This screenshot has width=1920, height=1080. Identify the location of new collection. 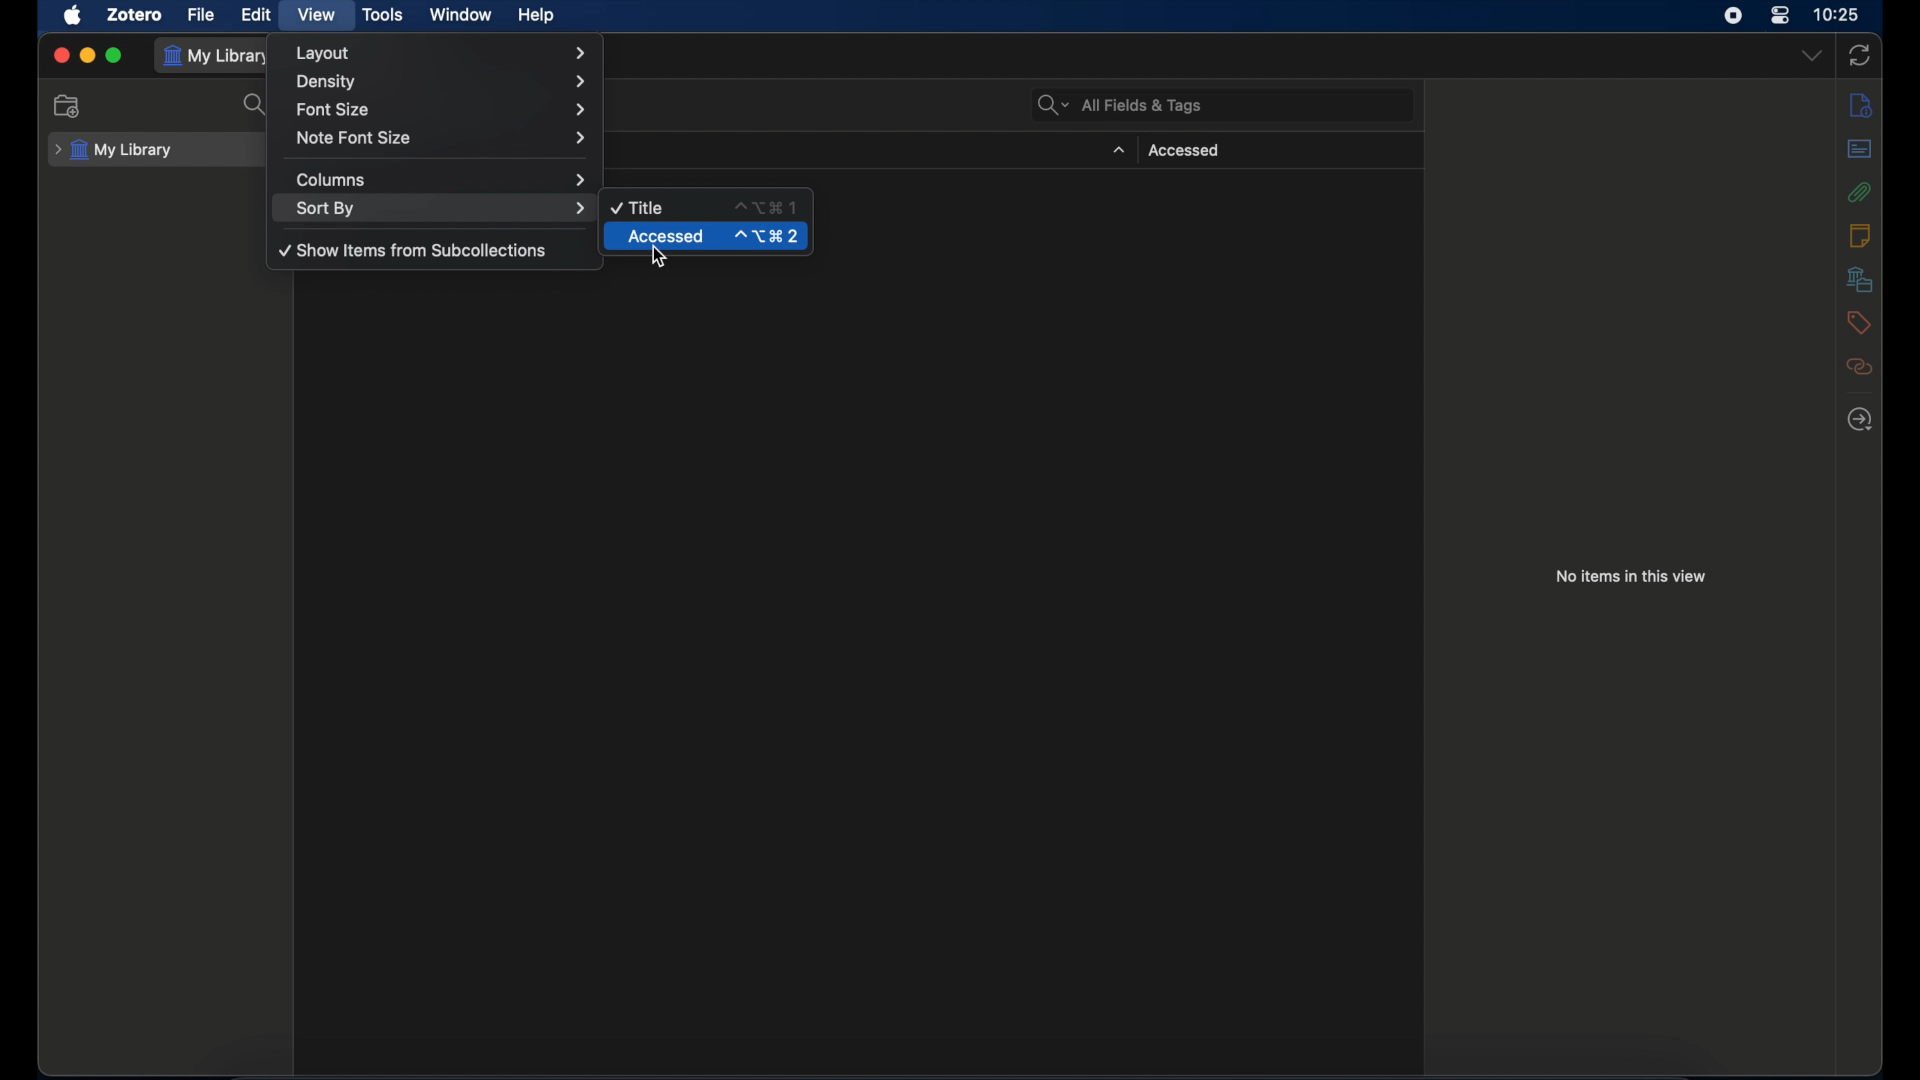
(70, 106).